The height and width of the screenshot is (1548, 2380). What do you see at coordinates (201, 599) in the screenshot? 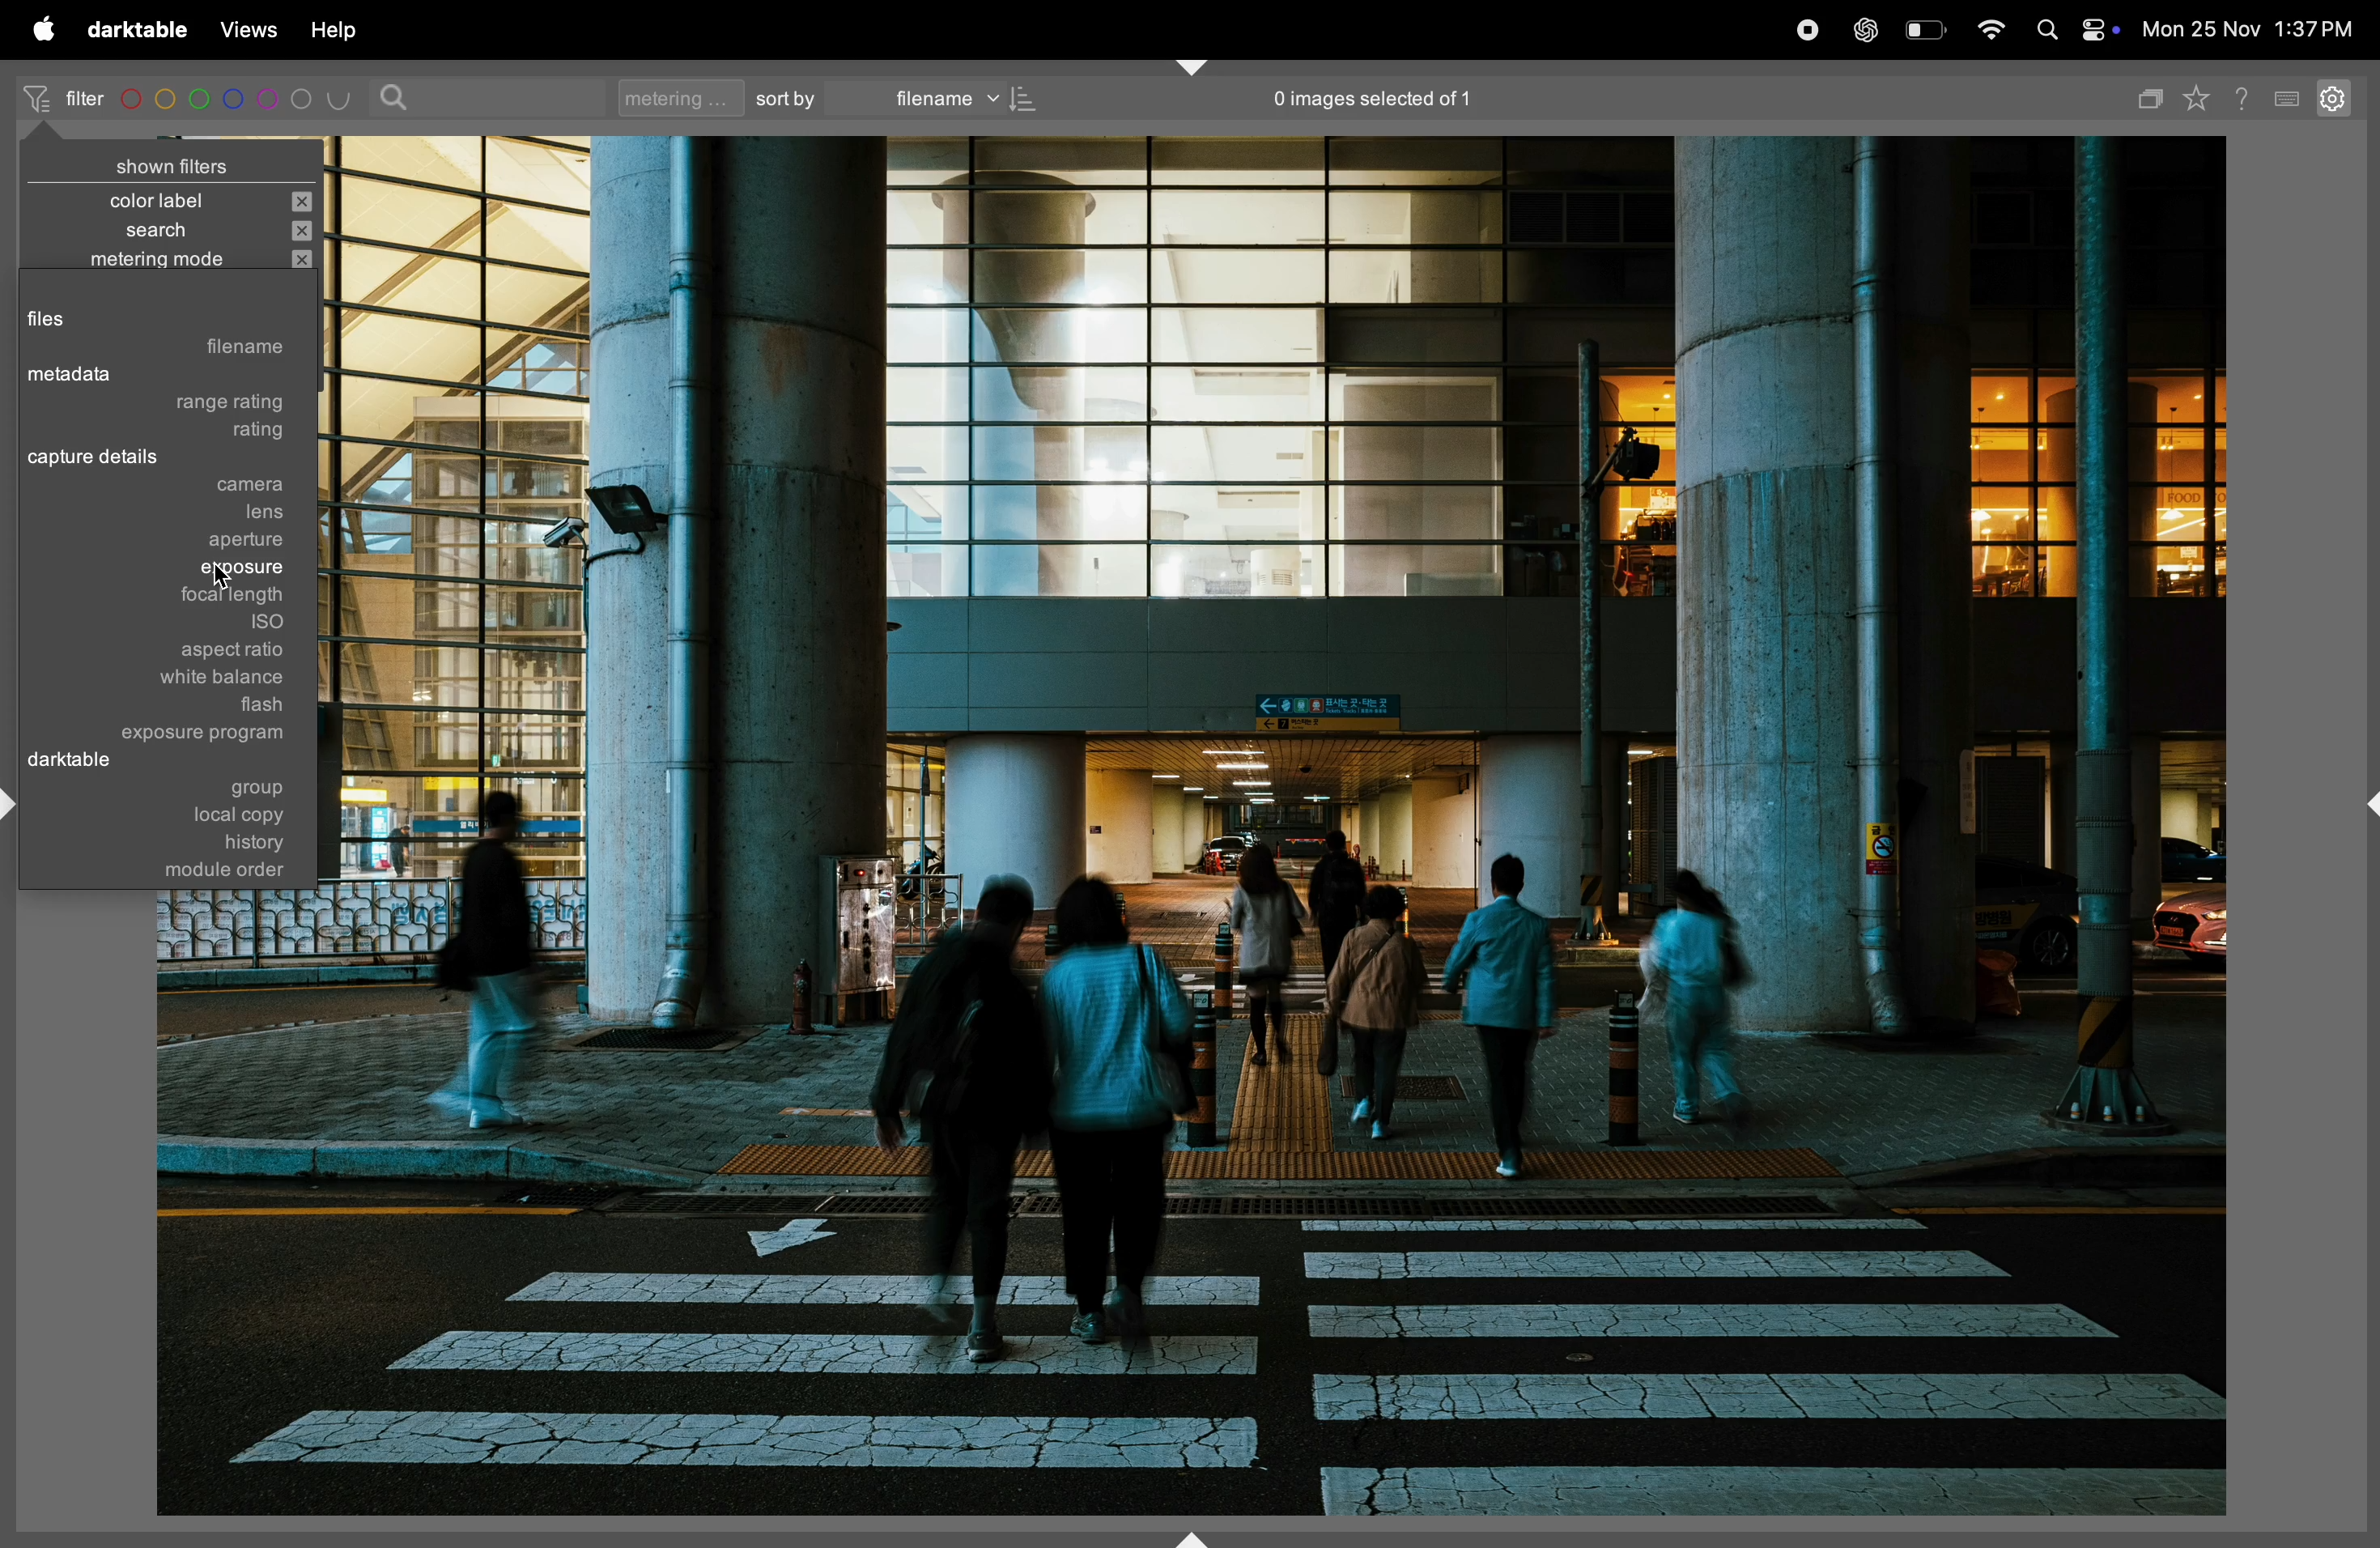
I see `focal length` at bounding box center [201, 599].